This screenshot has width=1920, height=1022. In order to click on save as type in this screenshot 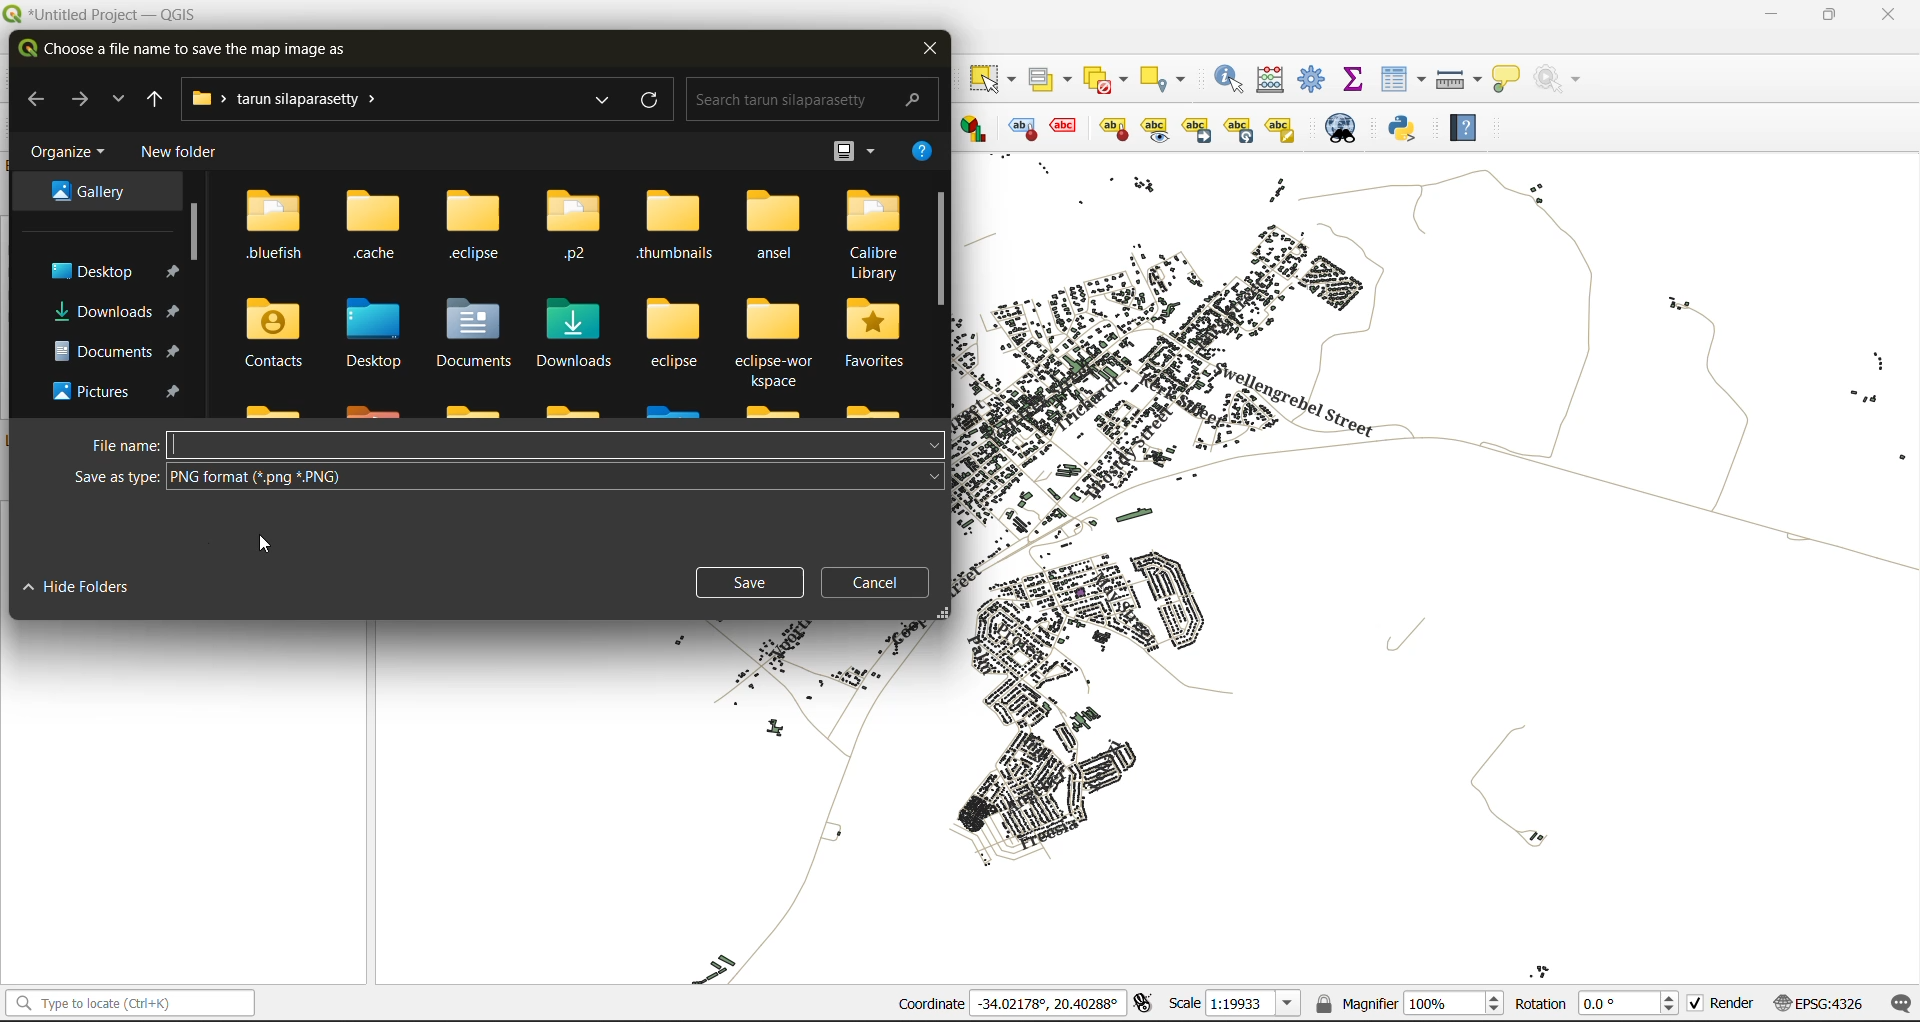, I will do `click(506, 479)`.